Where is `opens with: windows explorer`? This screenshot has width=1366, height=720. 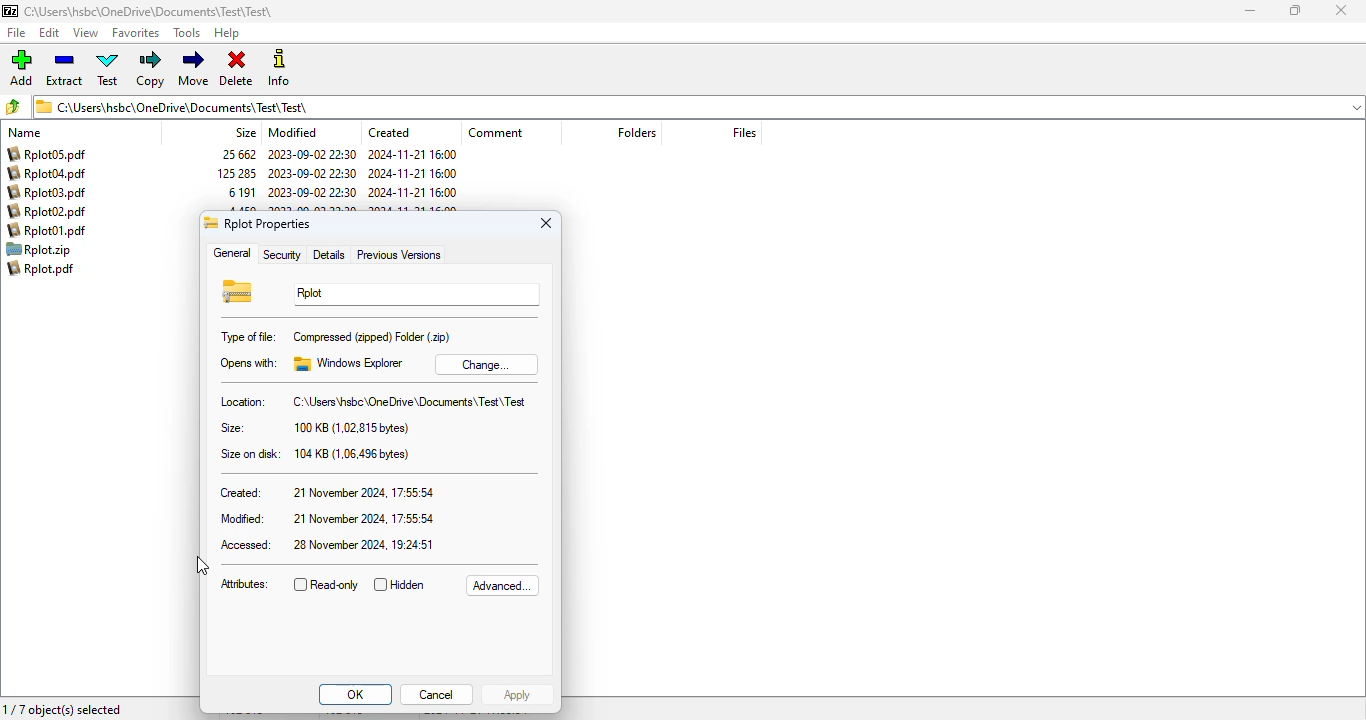
opens with: windows explorer is located at coordinates (311, 363).